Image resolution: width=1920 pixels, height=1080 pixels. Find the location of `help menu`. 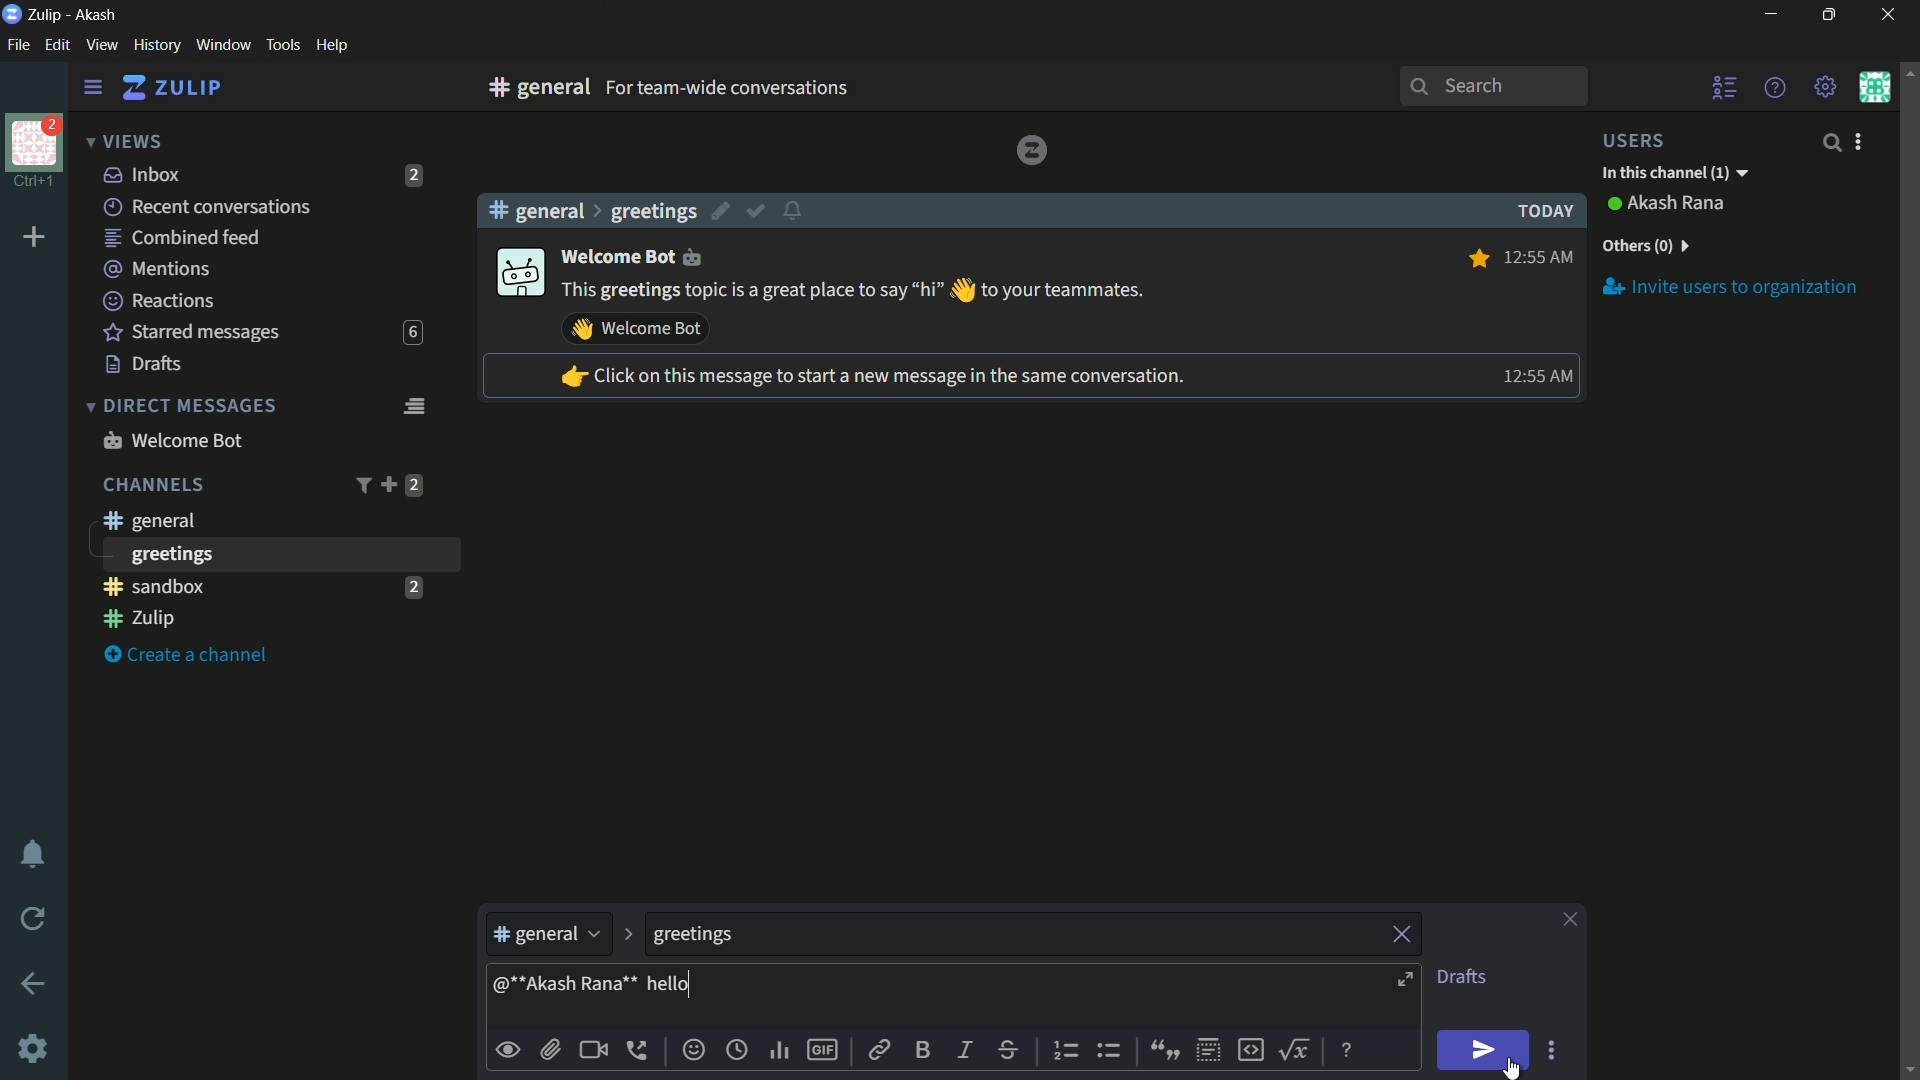

help menu is located at coordinates (1773, 87).